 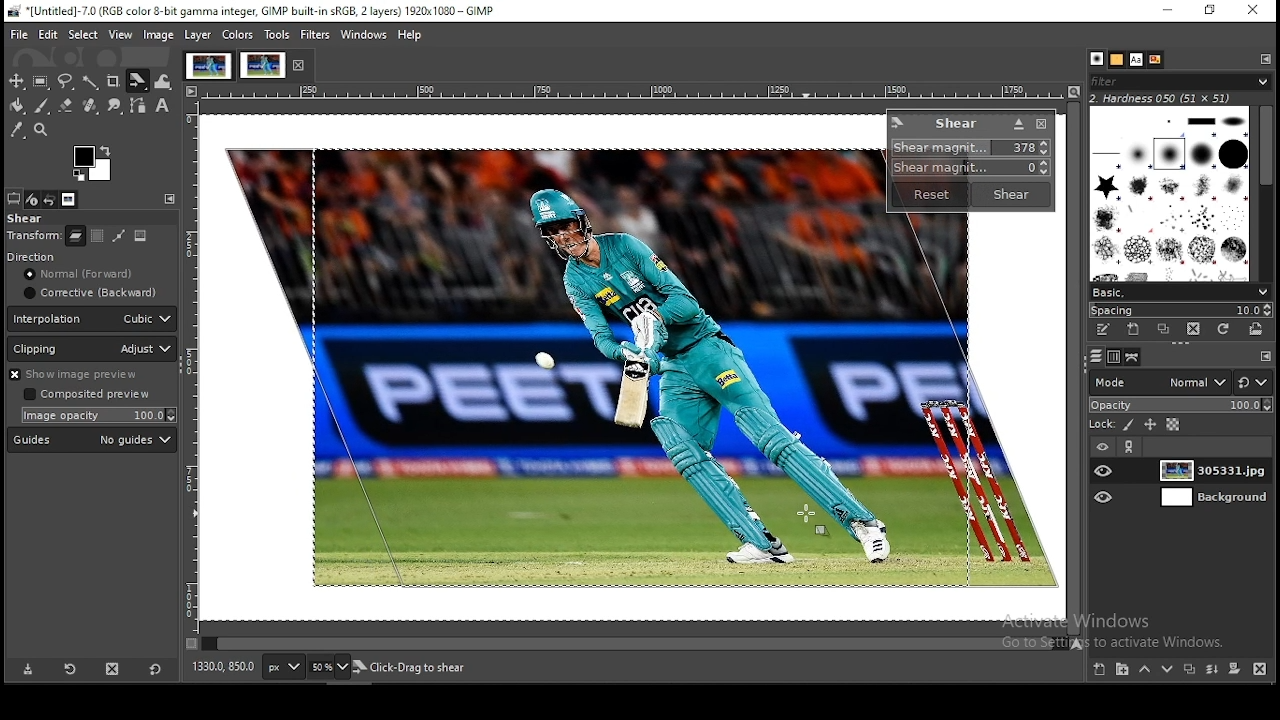 What do you see at coordinates (96, 236) in the screenshot?
I see `selection` at bounding box center [96, 236].